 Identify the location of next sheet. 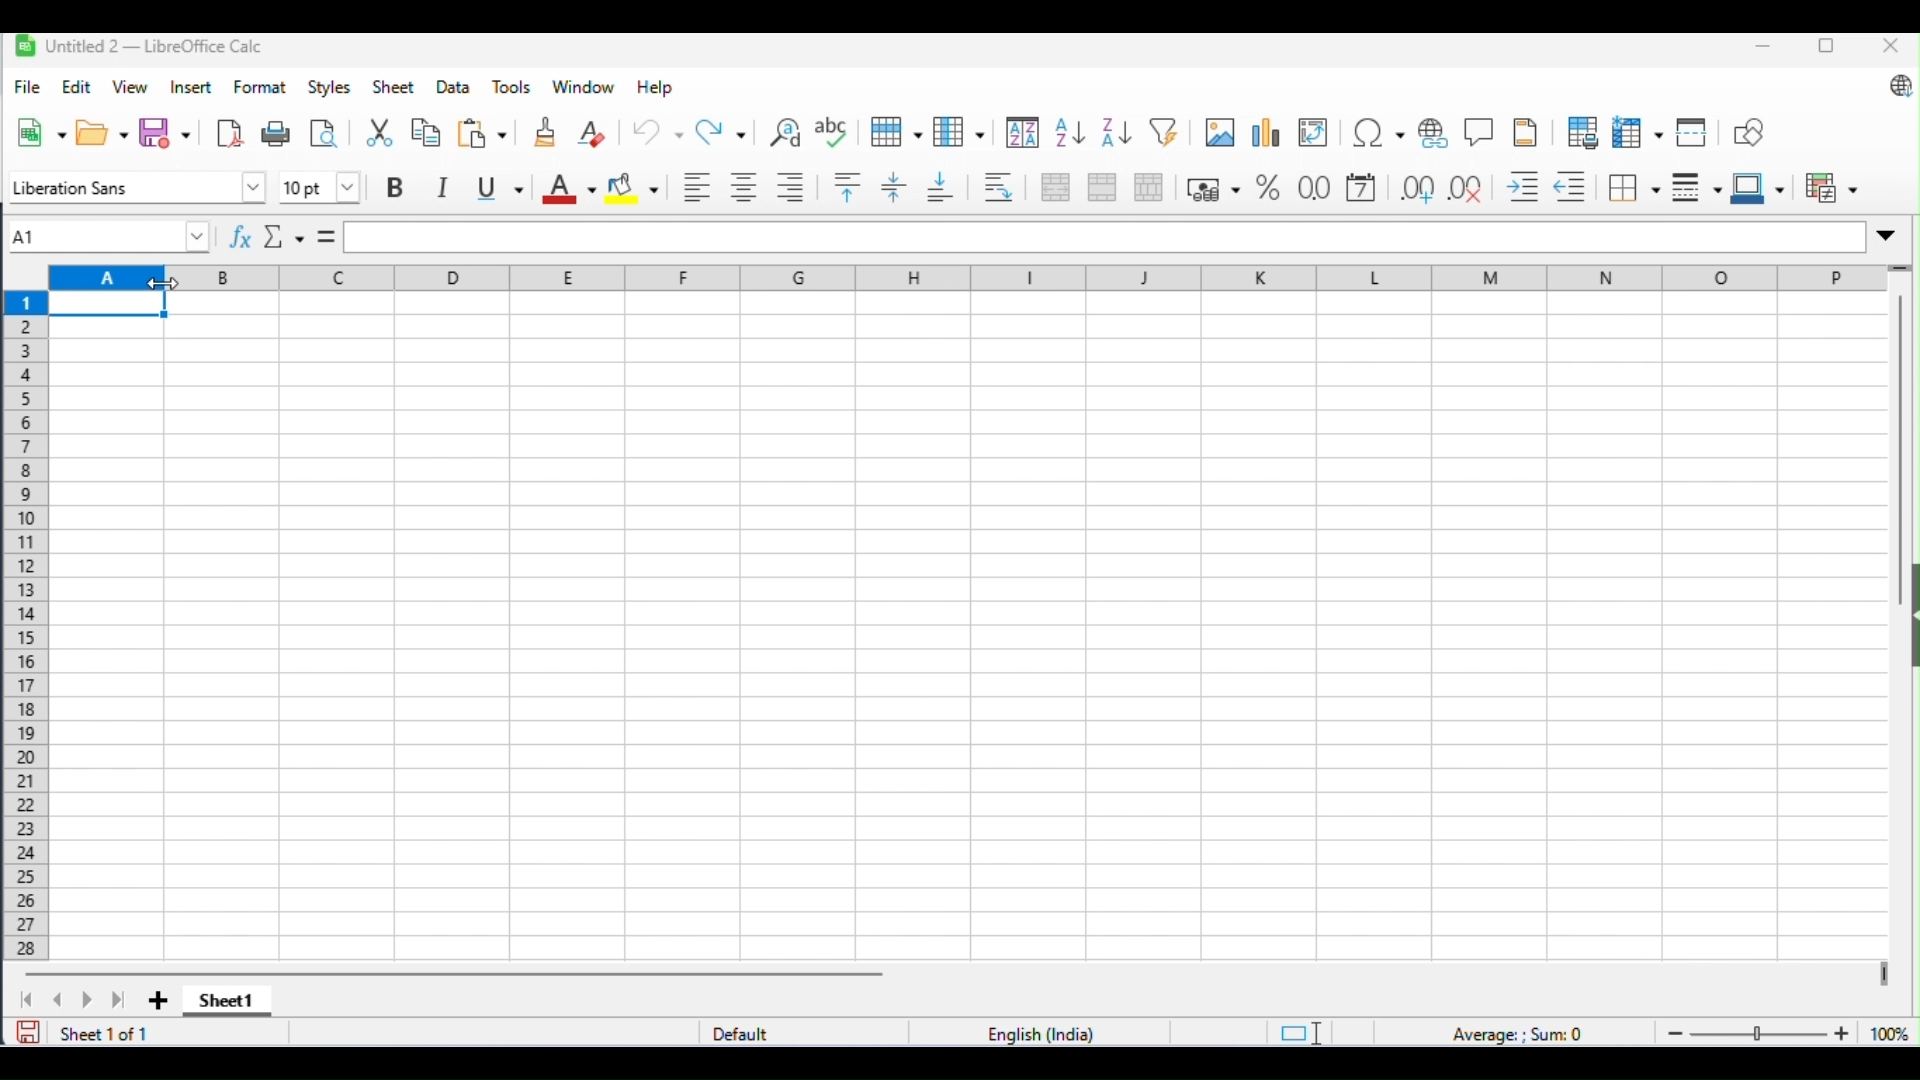
(86, 1000).